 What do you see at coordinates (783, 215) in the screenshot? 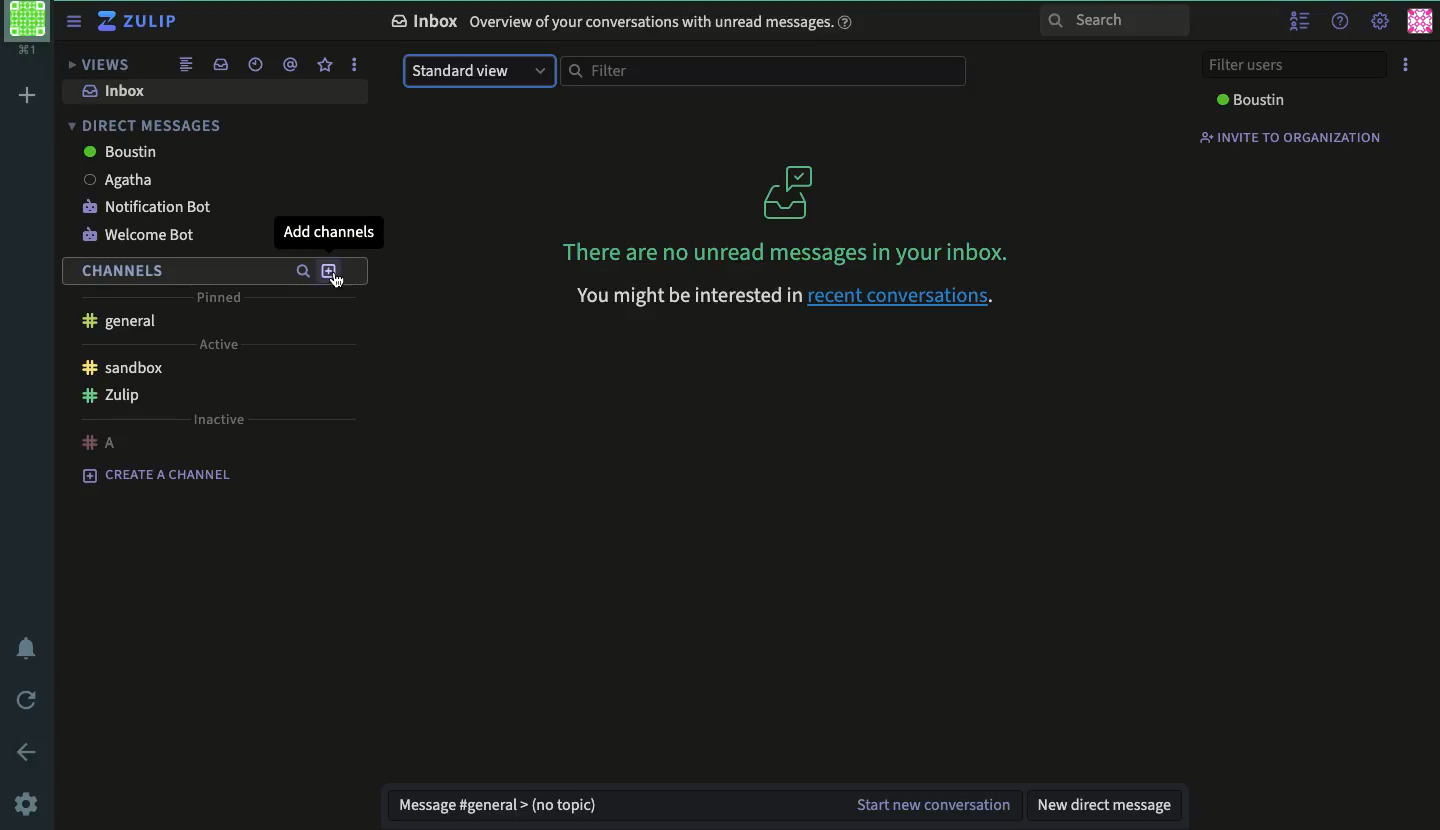
I see `There are no unread messages in your inbox.` at bounding box center [783, 215].